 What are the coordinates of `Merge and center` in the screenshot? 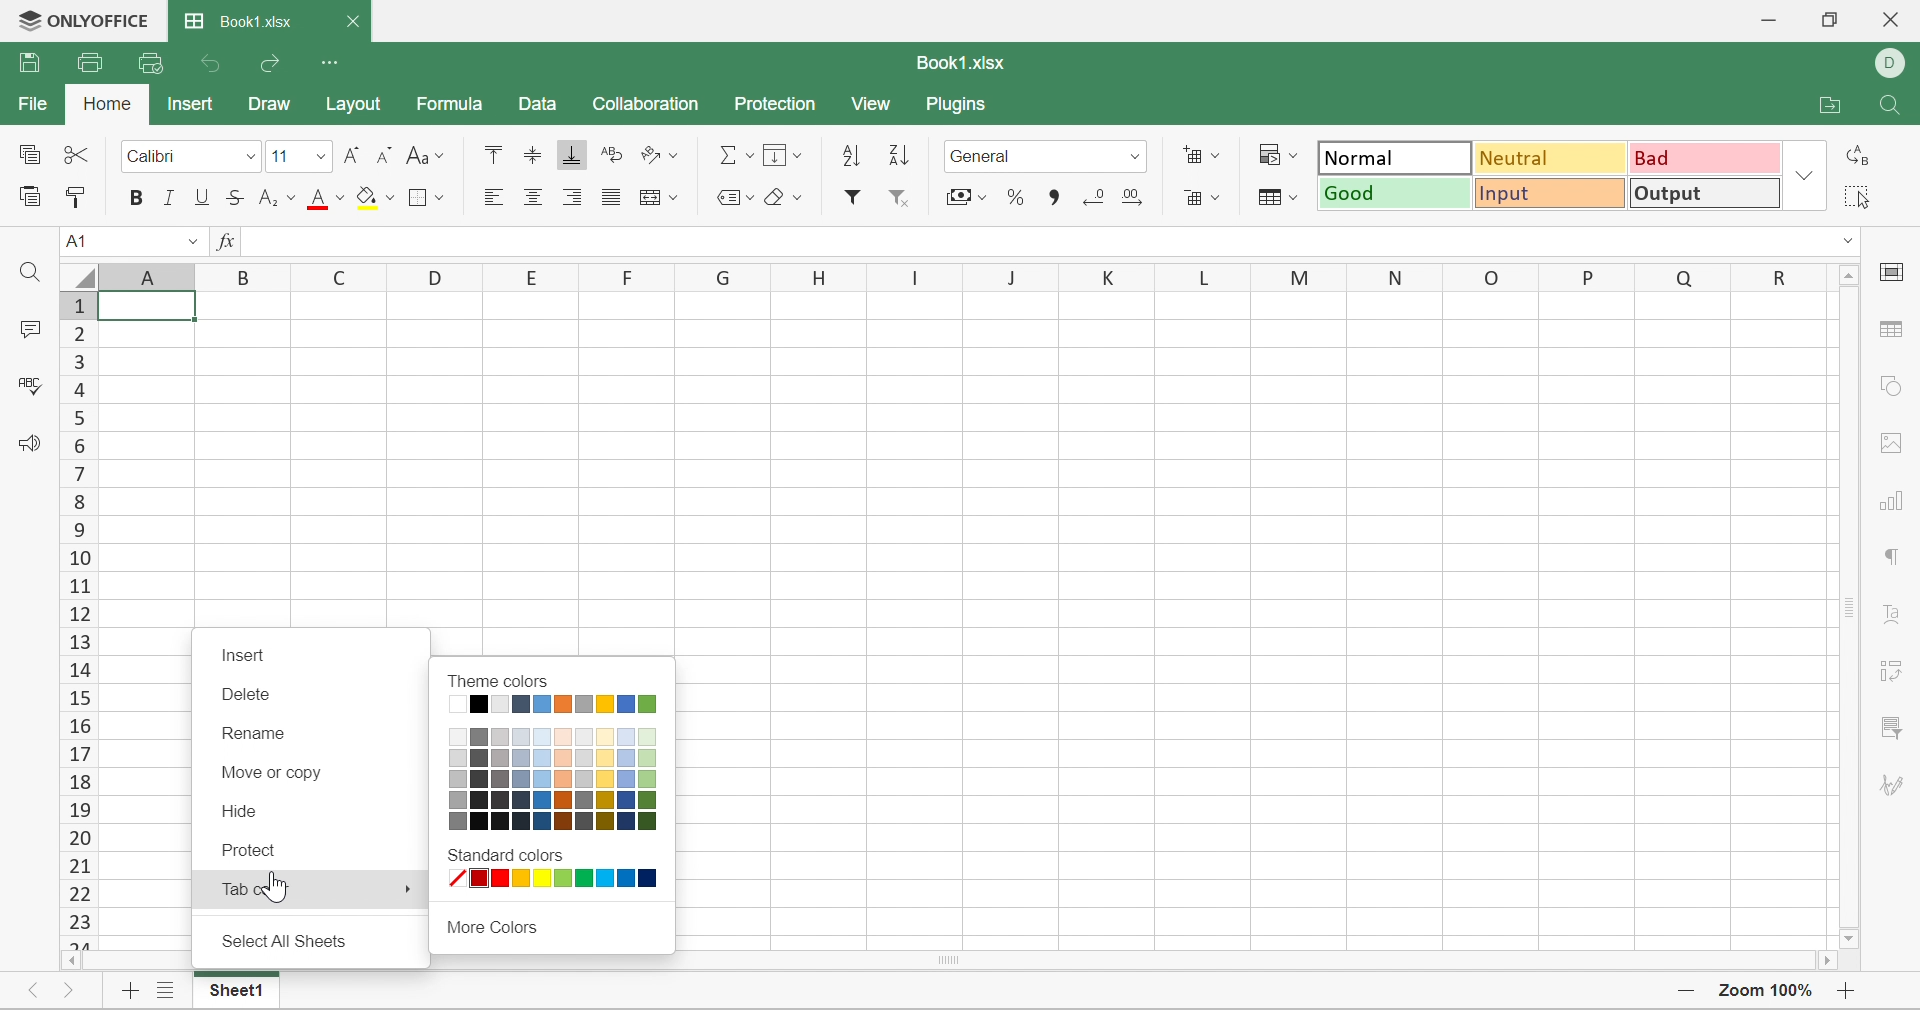 It's located at (661, 198).